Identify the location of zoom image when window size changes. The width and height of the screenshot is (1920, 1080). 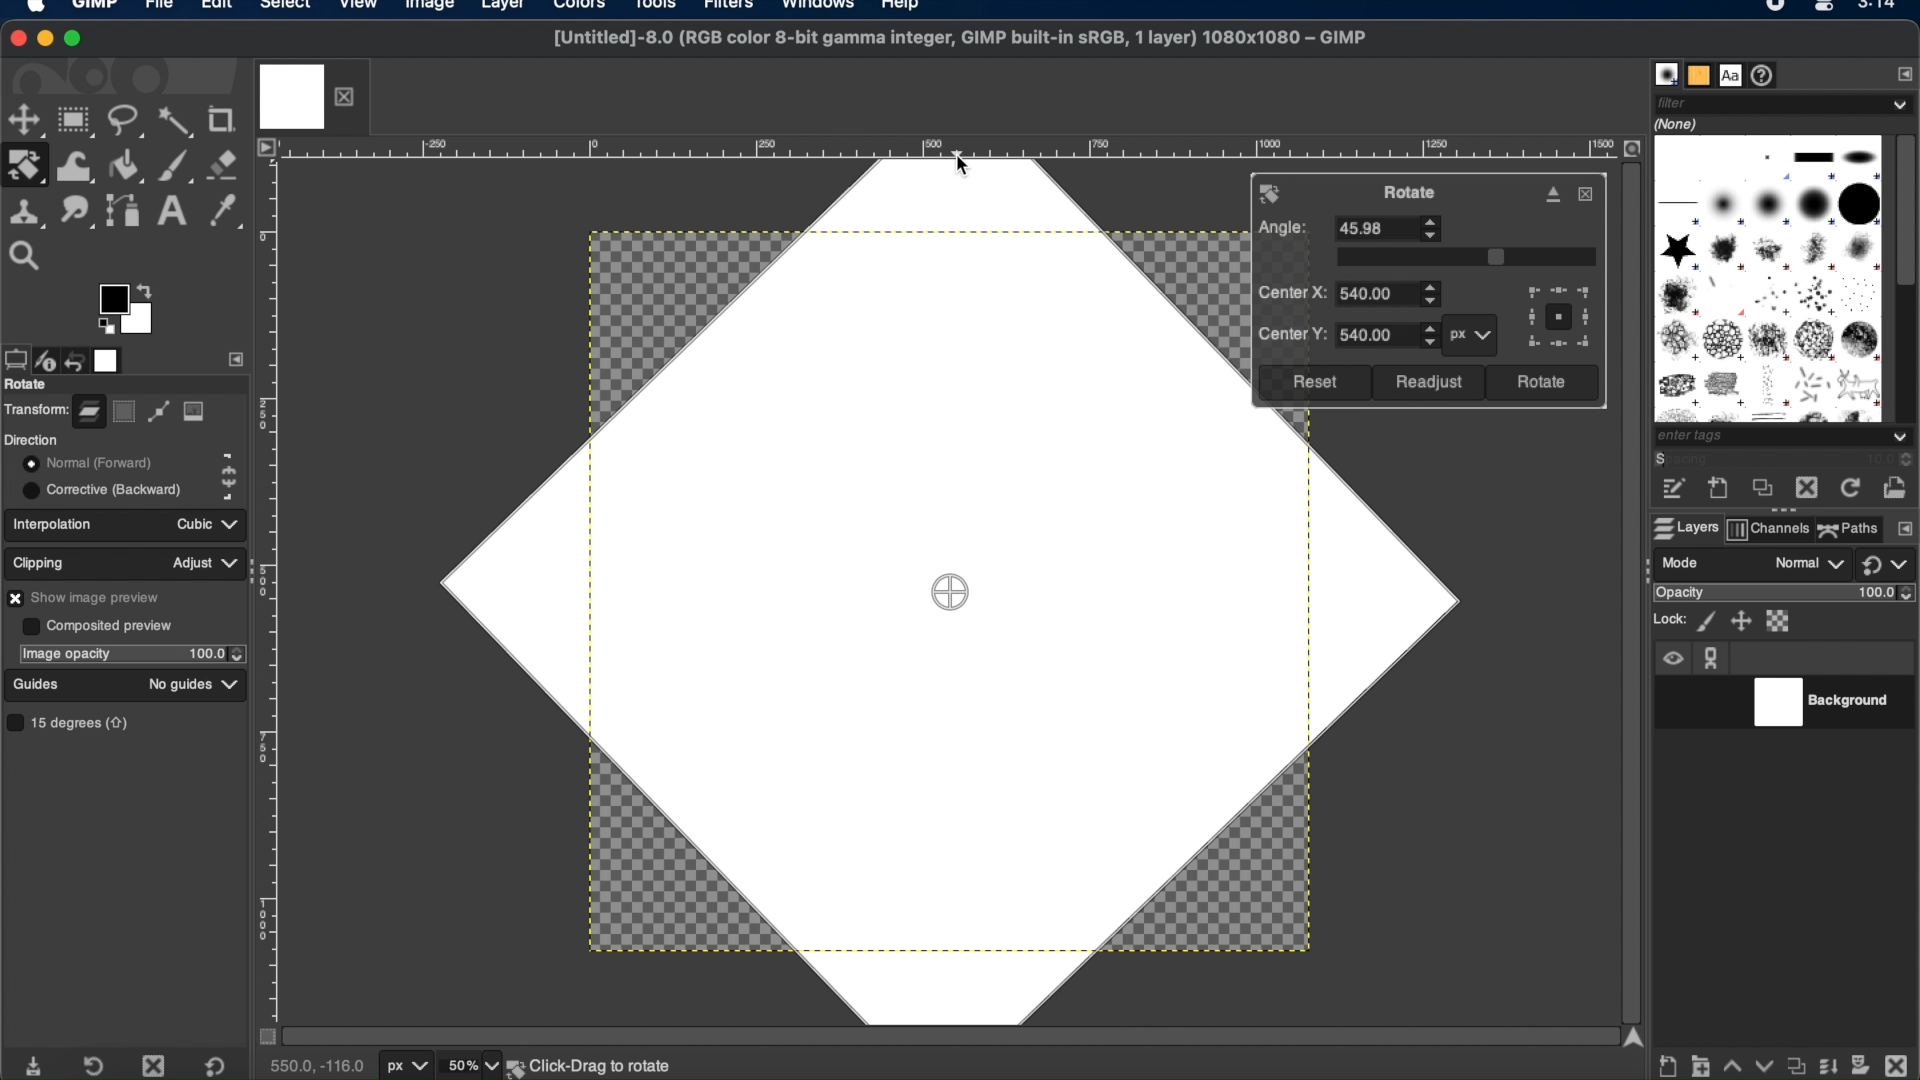
(1631, 149).